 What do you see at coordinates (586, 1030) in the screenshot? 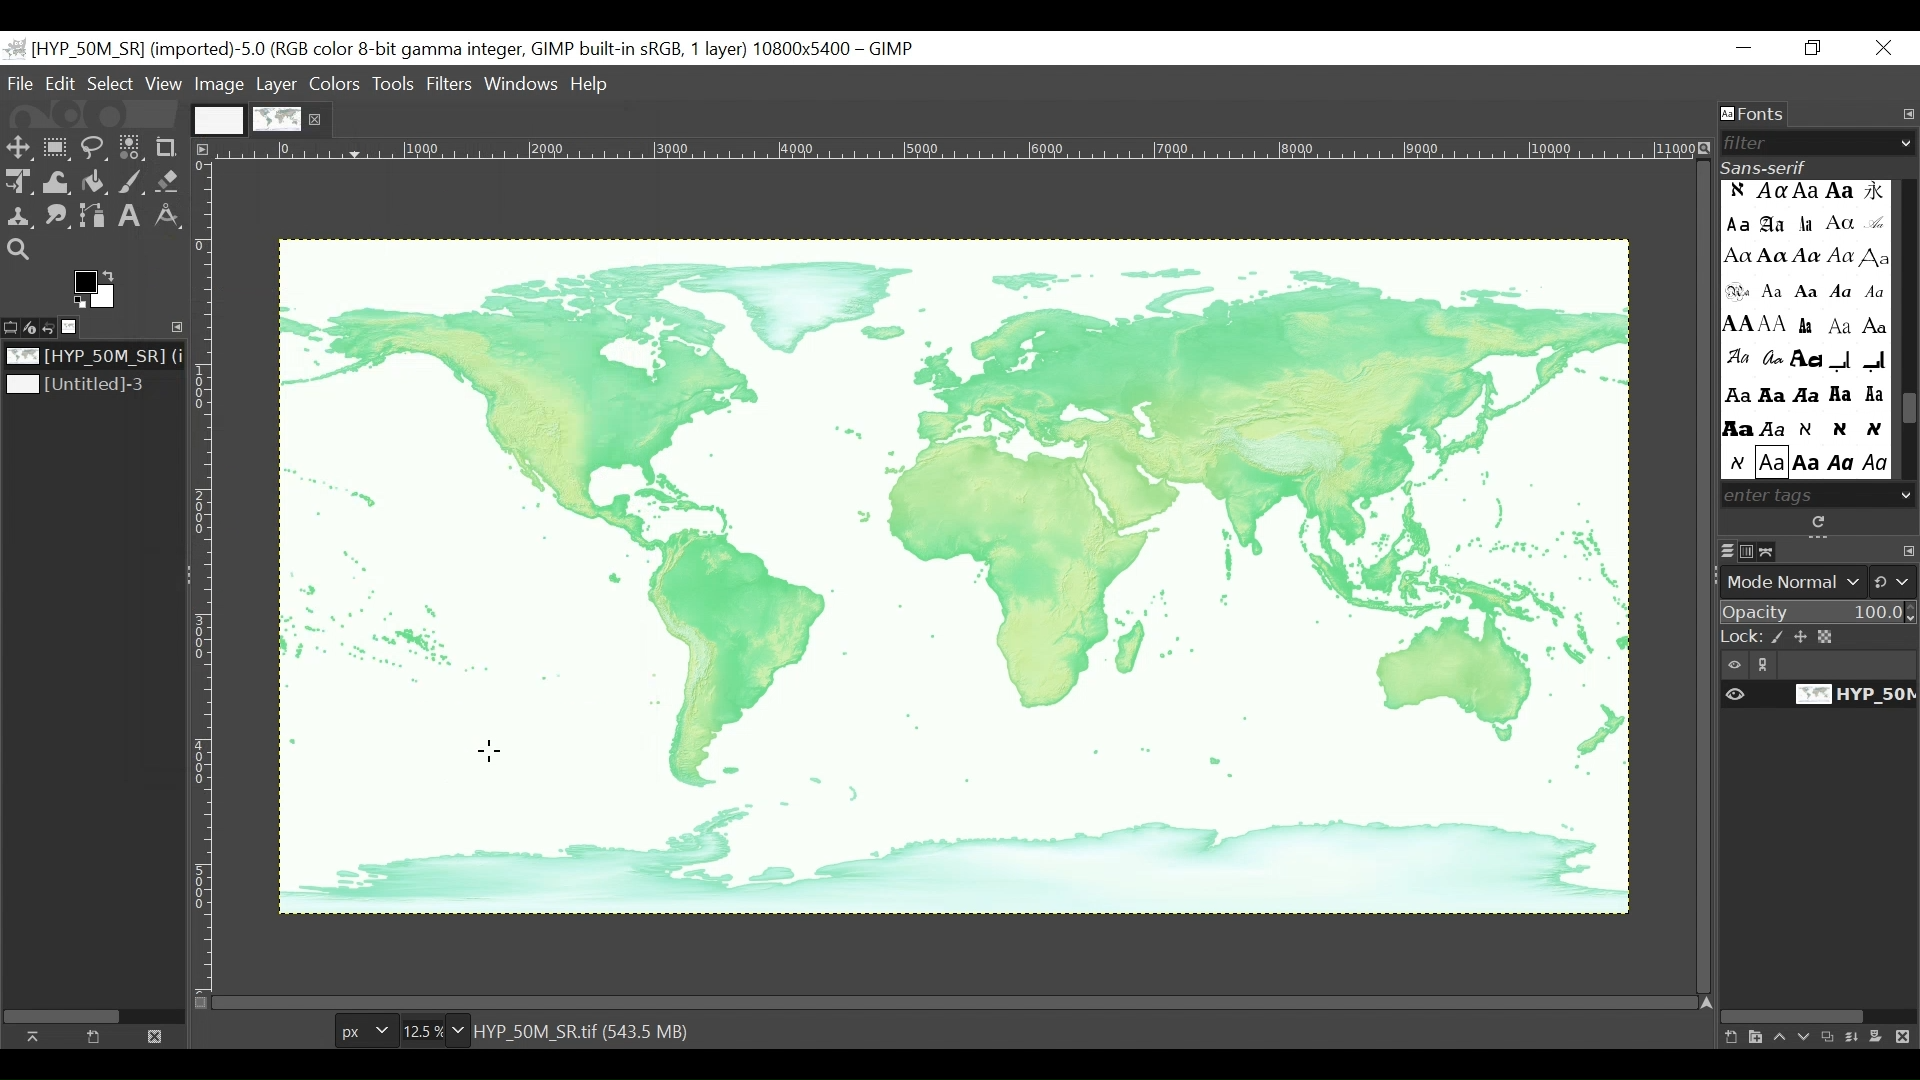
I see `HYP 0M SR TIF (543.5 MB)` at bounding box center [586, 1030].